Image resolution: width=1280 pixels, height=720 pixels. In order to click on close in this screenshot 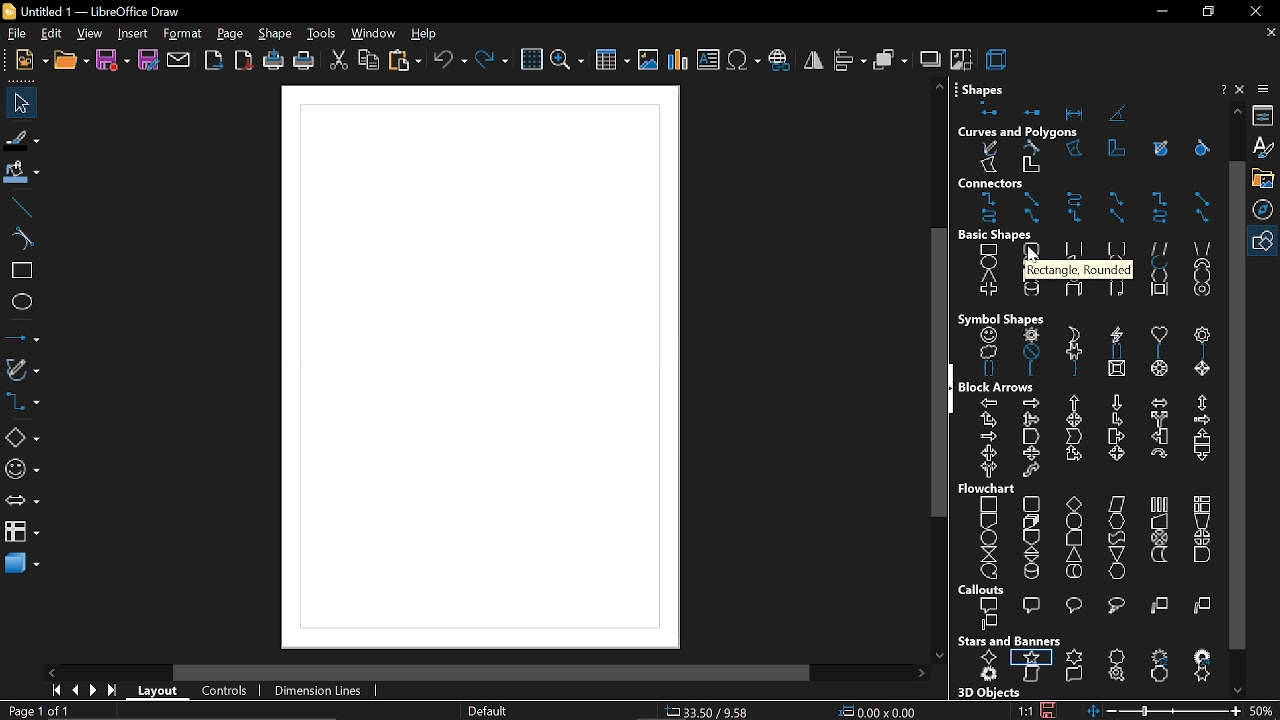, I will do `click(1242, 89)`.